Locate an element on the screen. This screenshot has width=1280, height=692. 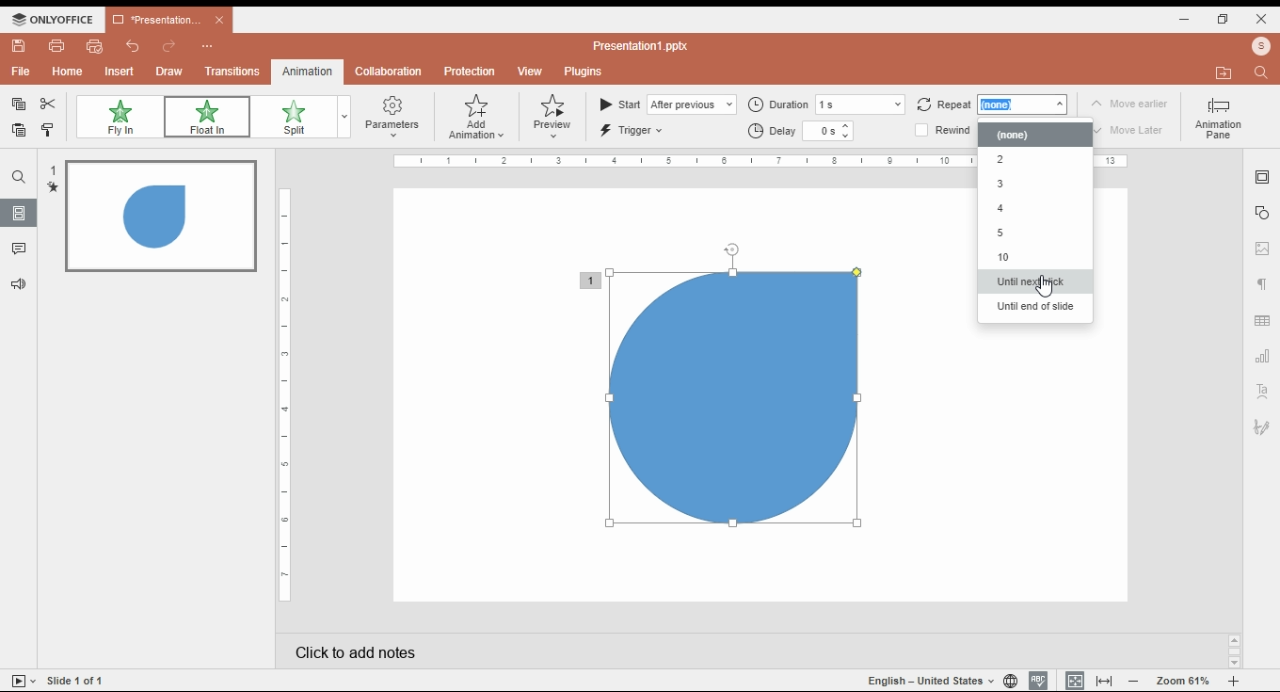
10 is located at coordinates (1032, 256).